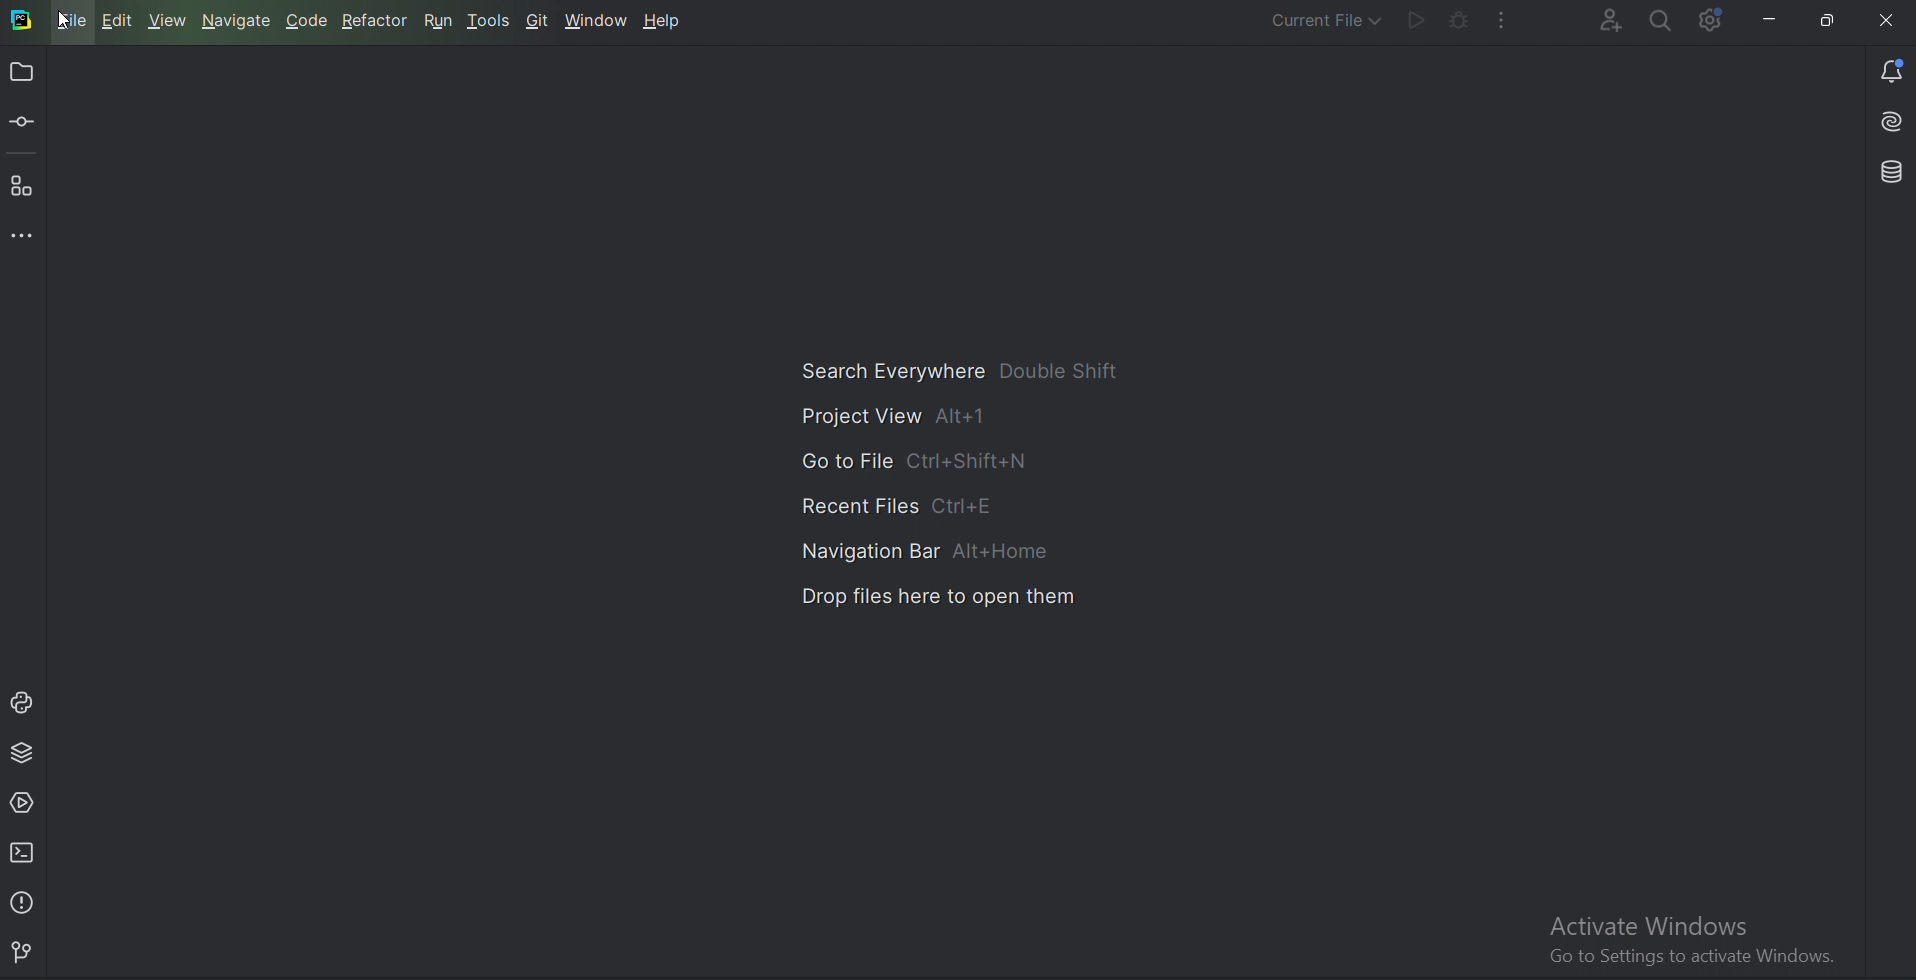 This screenshot has height=980, width=1916. I want to click on Debug, so click(1459, 20).